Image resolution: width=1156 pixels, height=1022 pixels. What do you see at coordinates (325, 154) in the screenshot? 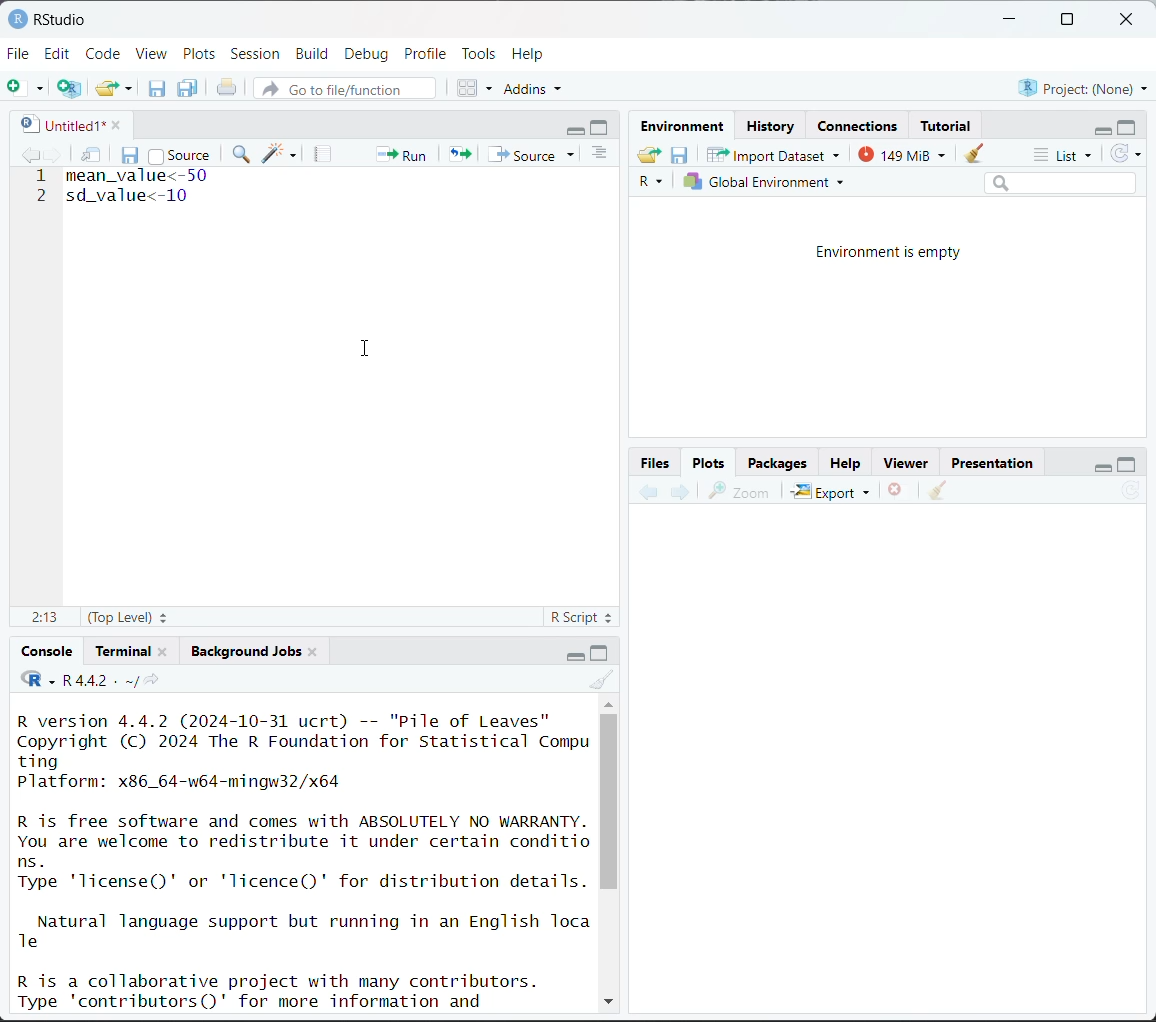
I see `compile report` at bounding box center [325, 154].